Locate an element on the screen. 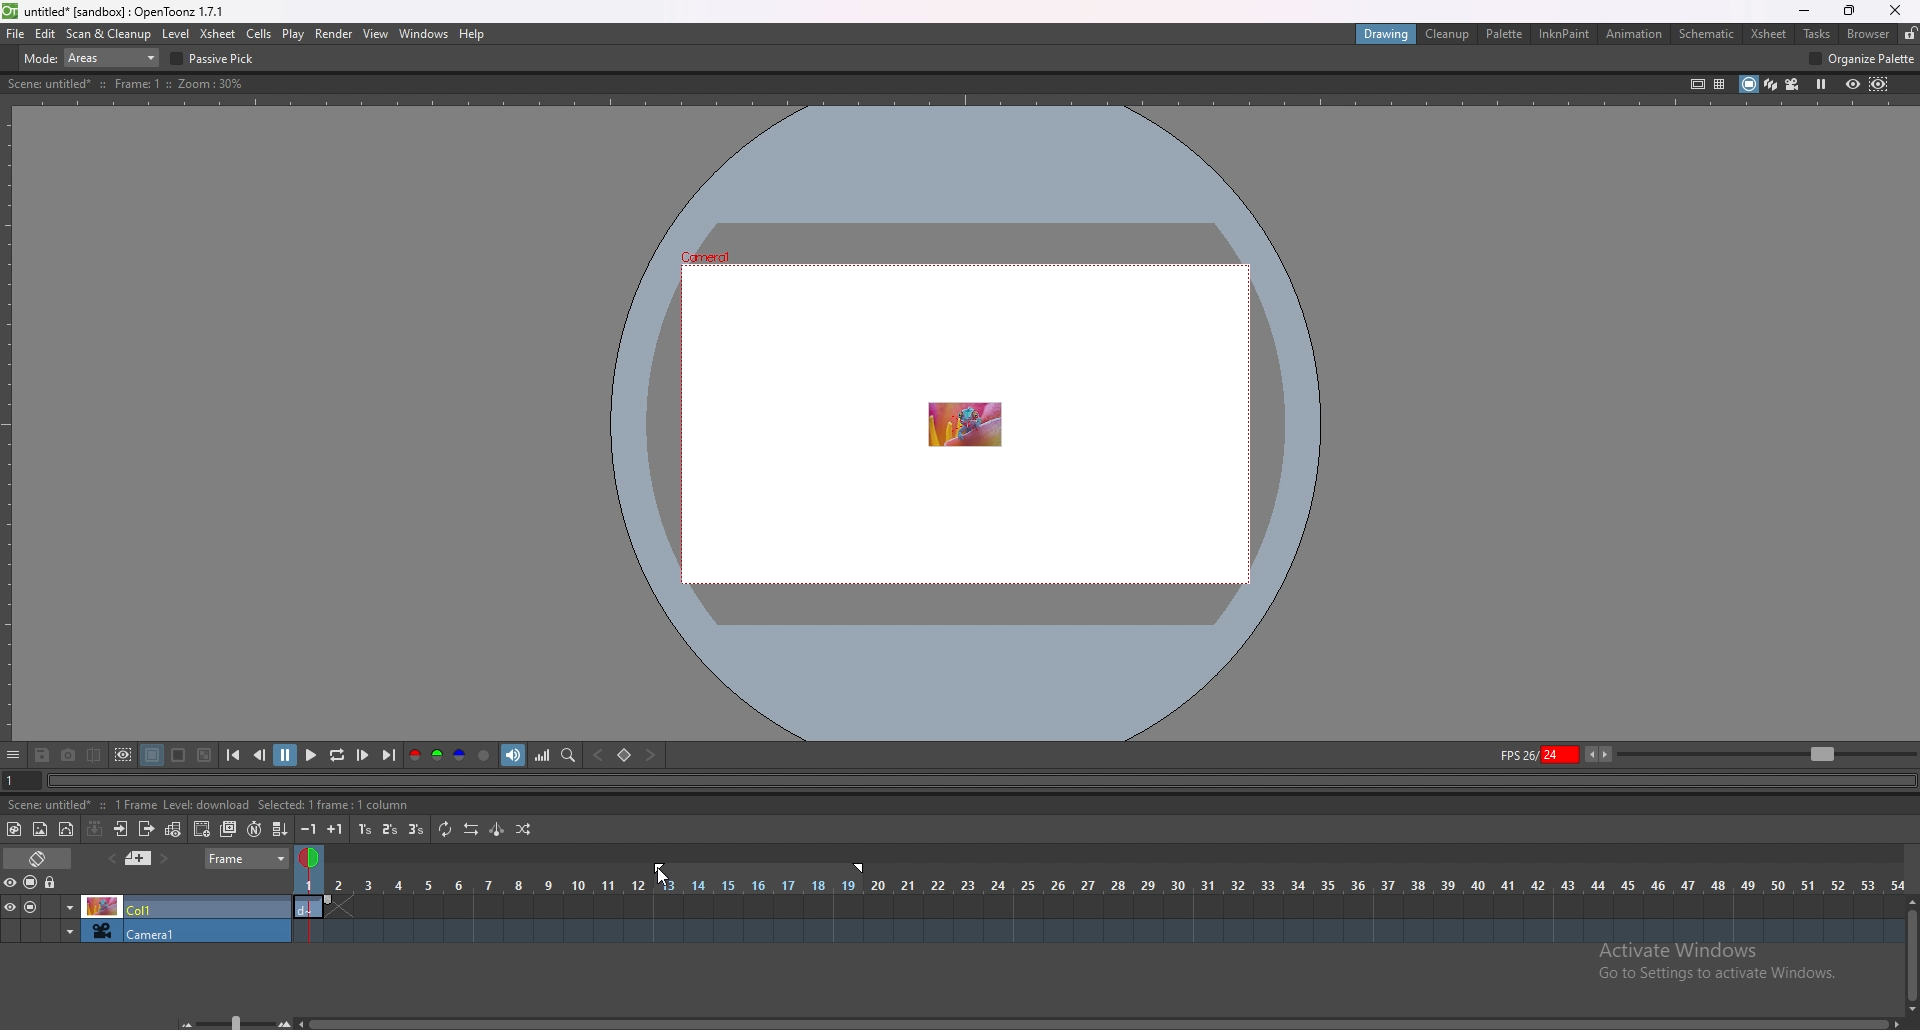 The width and height of the screenshot is (1920, 1030). camera stand view is located at coordinates (1747, 84).